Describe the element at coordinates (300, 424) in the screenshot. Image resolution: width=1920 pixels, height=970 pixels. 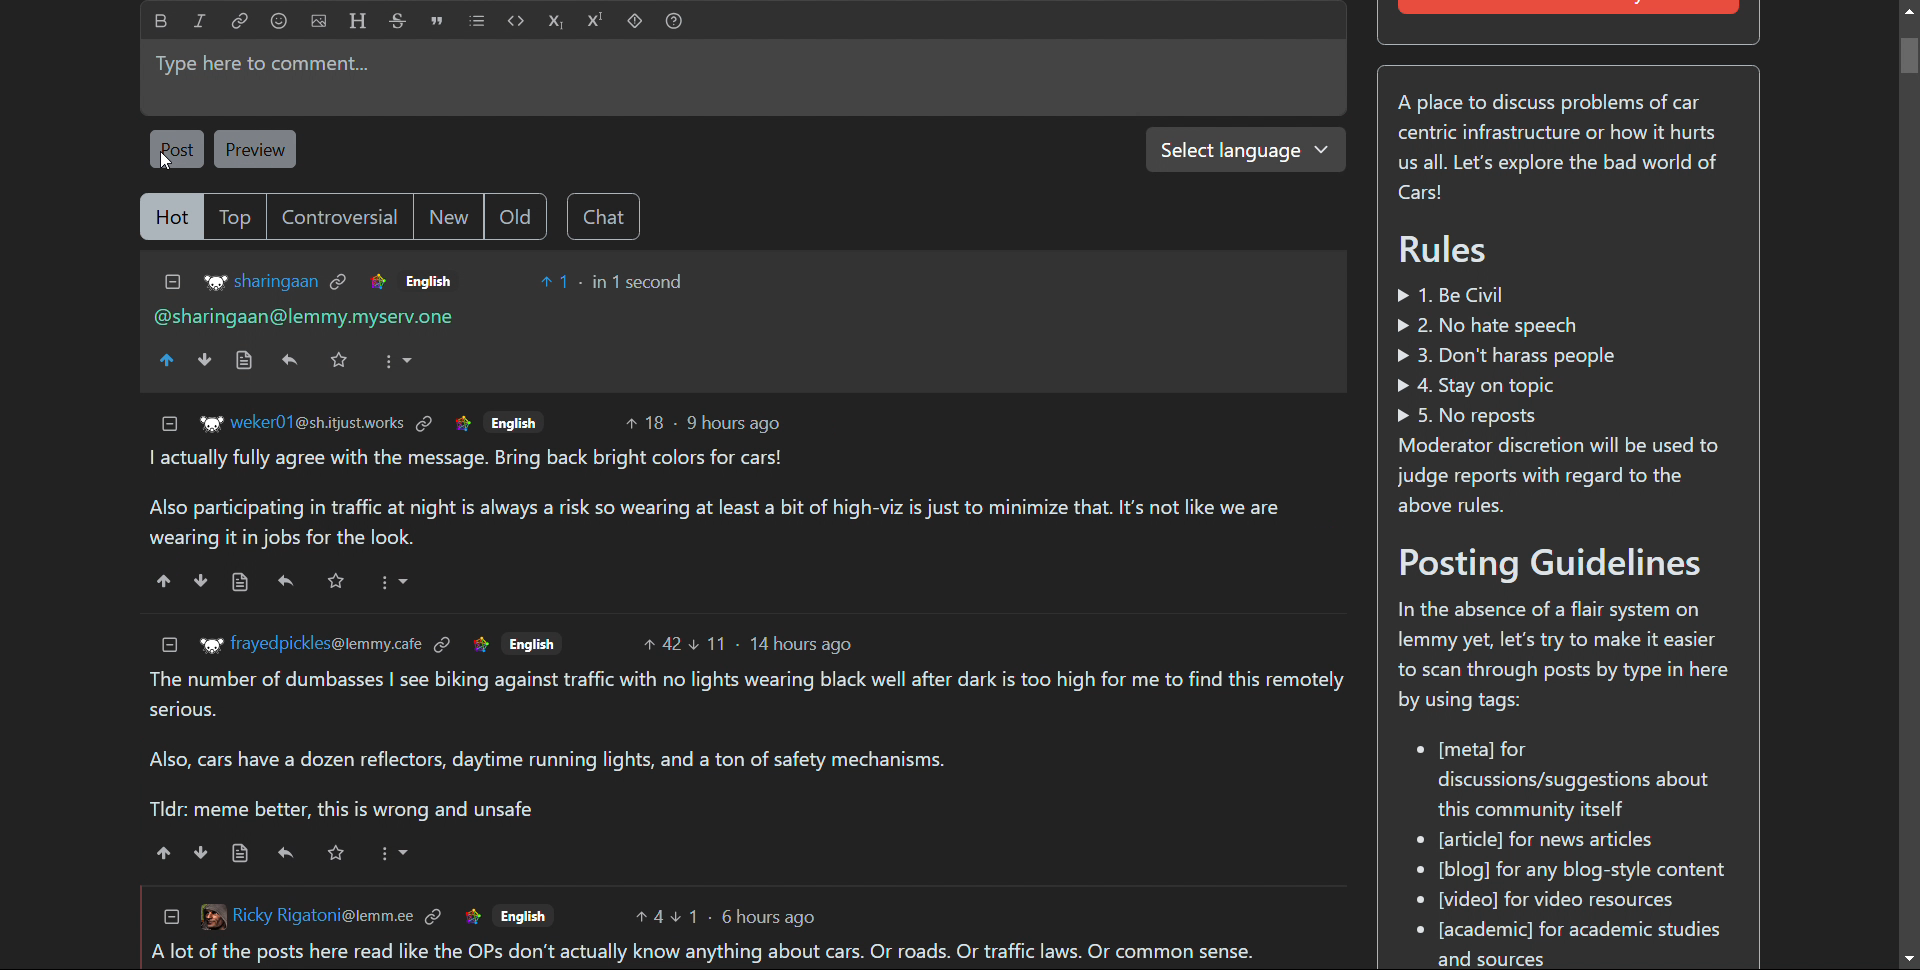
I see `# wekerO1@shitjustworks` at that location.